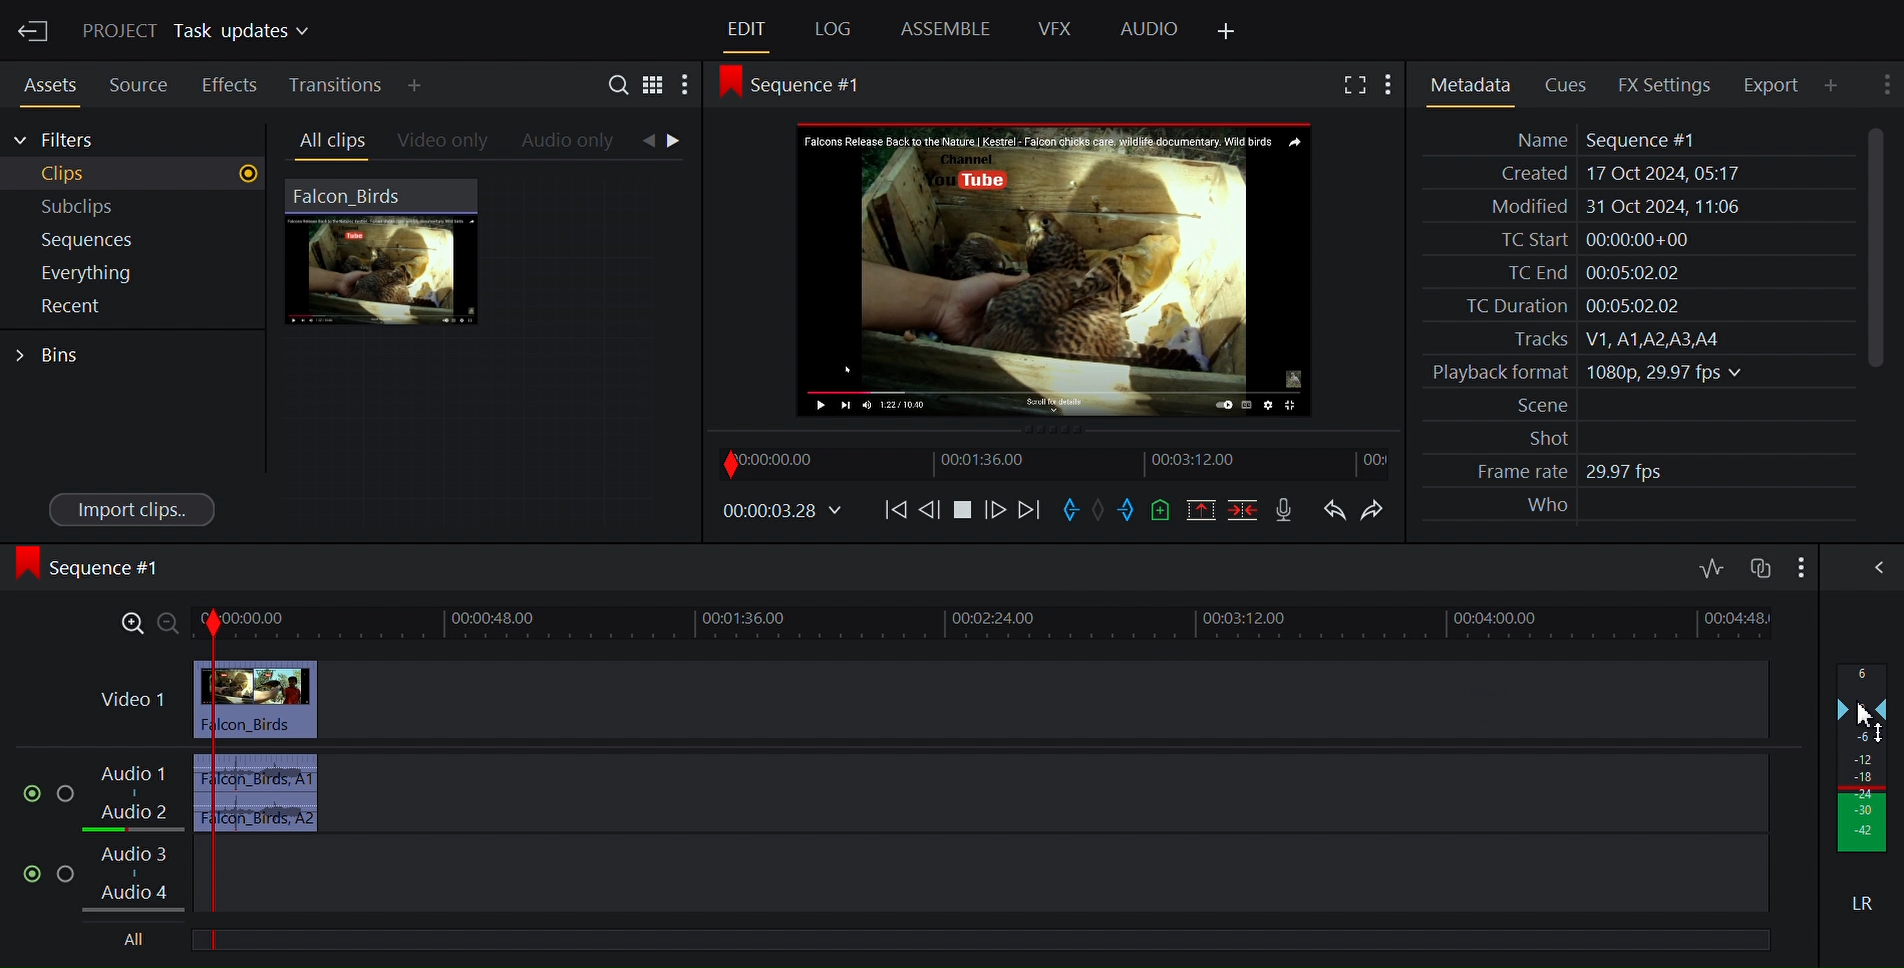  I want to click on Add Panel, so click(1830, 84).